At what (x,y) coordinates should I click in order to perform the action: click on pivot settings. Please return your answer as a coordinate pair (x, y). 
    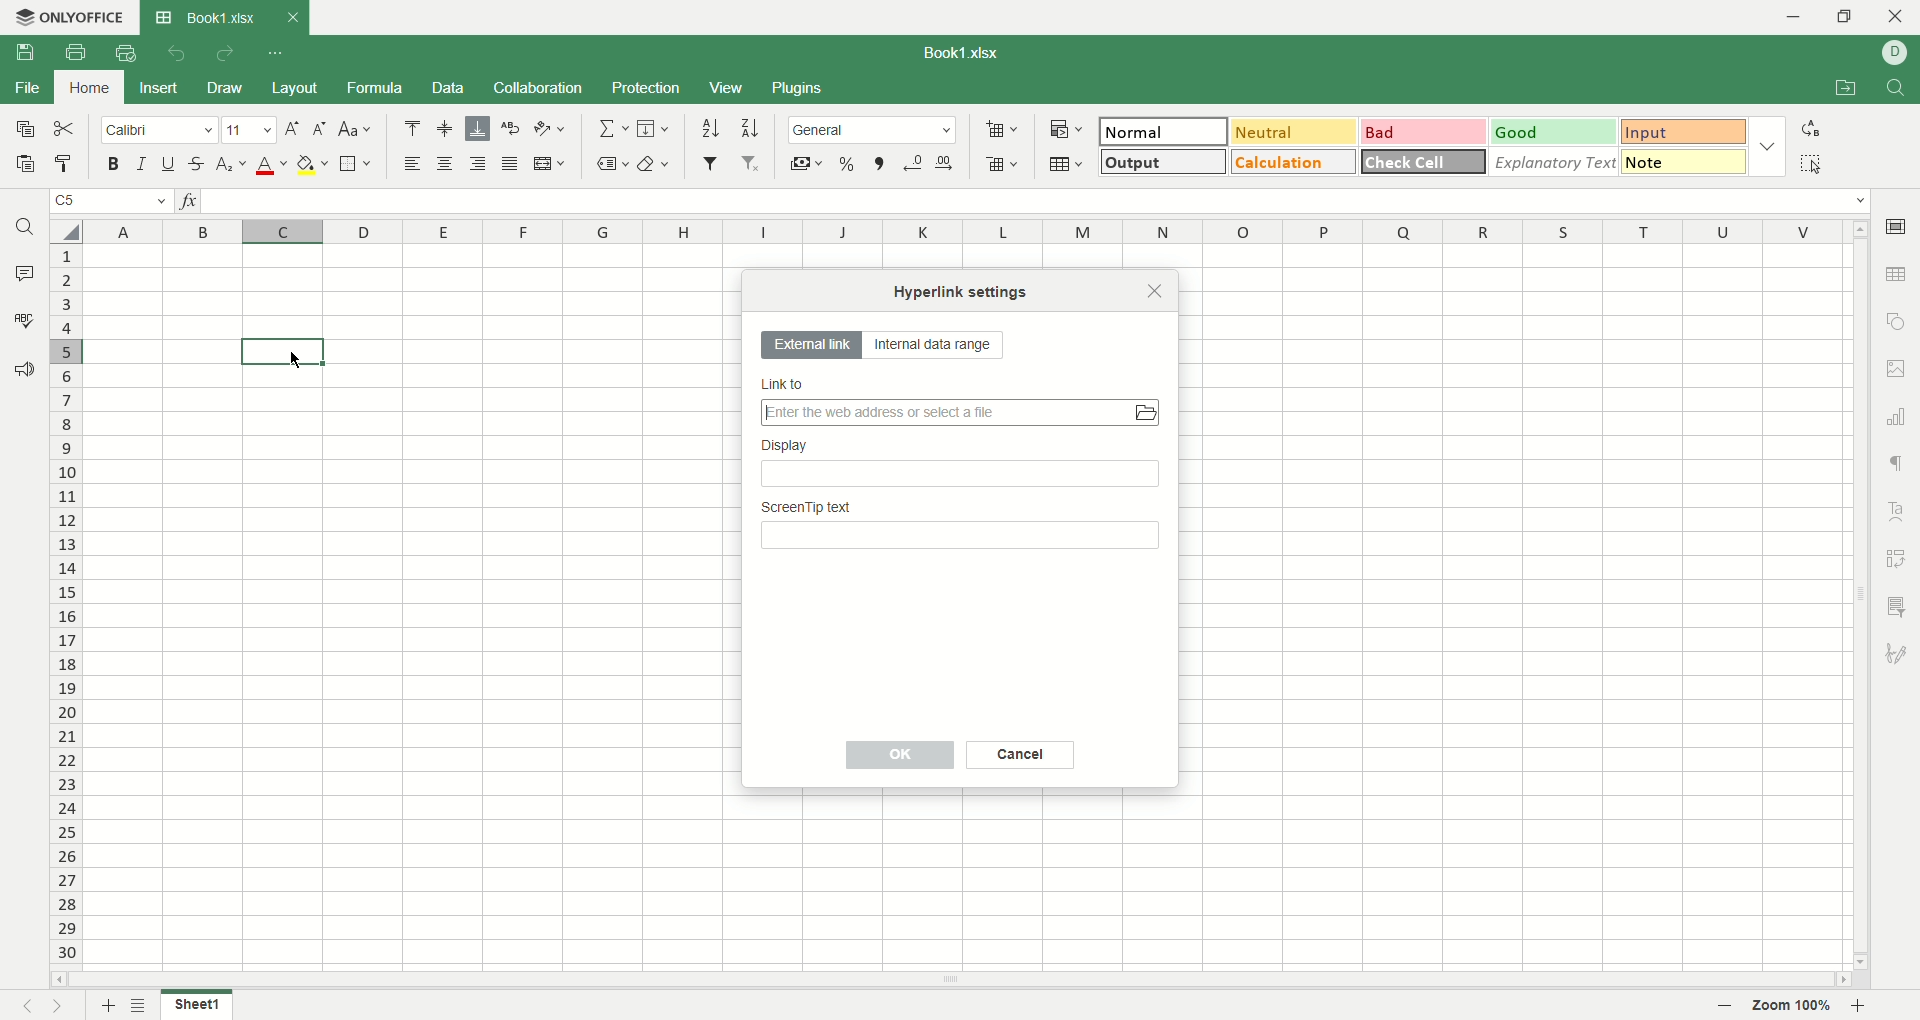
    Looking at the image, I should click on (1898, 557).